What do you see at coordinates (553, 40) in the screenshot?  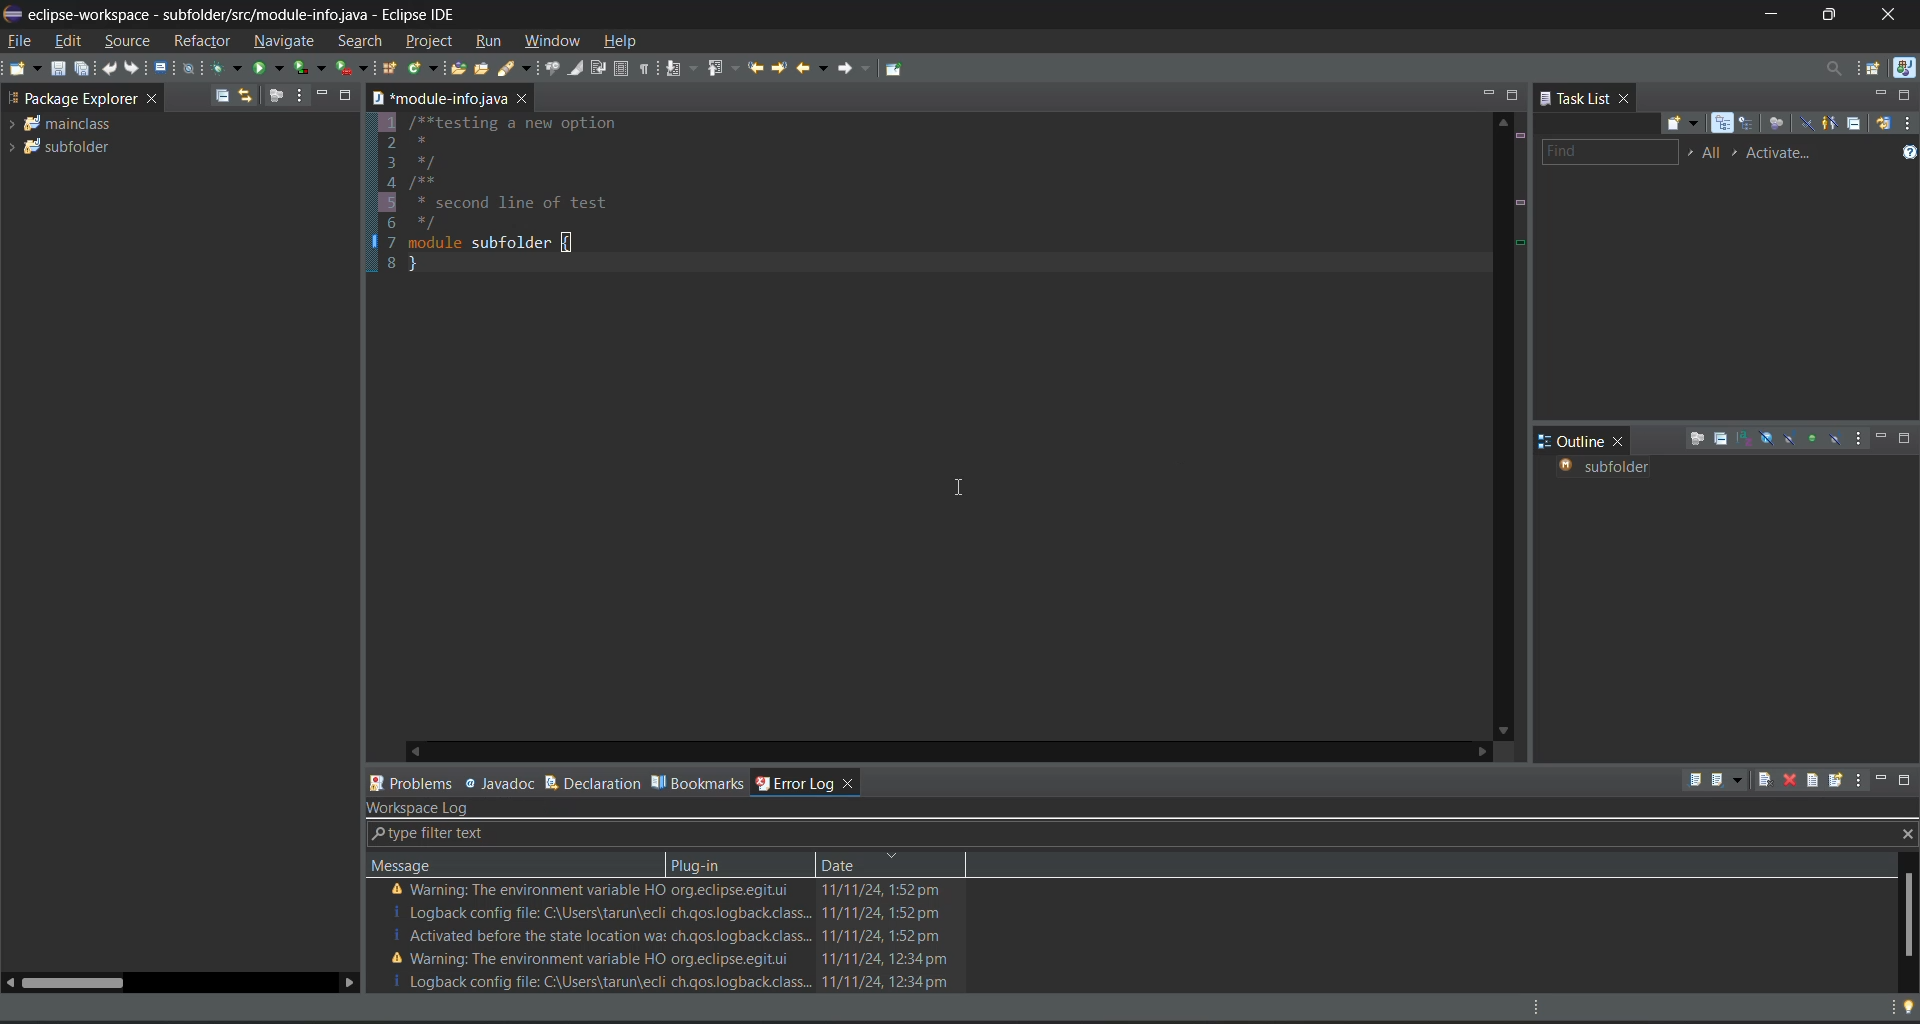 I see `window` at bounding box center [553, 40].